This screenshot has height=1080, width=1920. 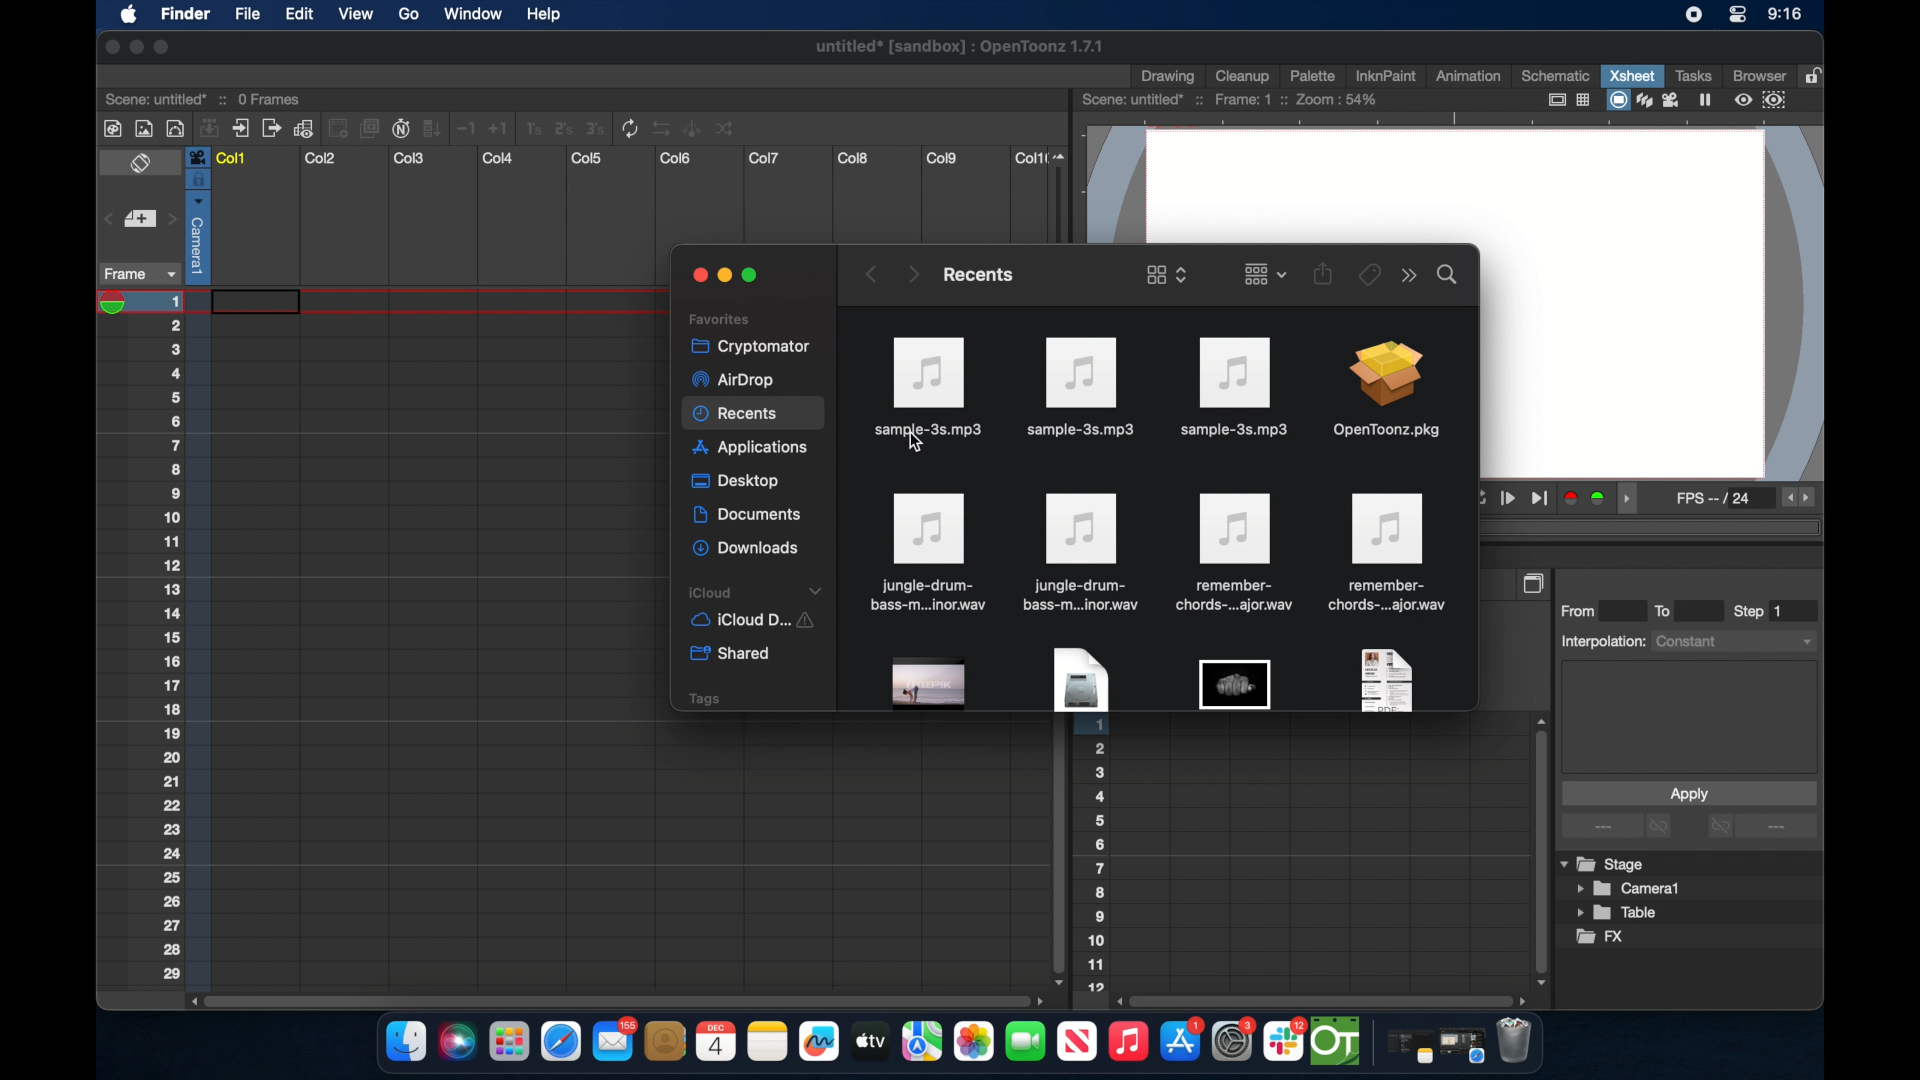 I want to click on icon, so click(x=1081, y=552).